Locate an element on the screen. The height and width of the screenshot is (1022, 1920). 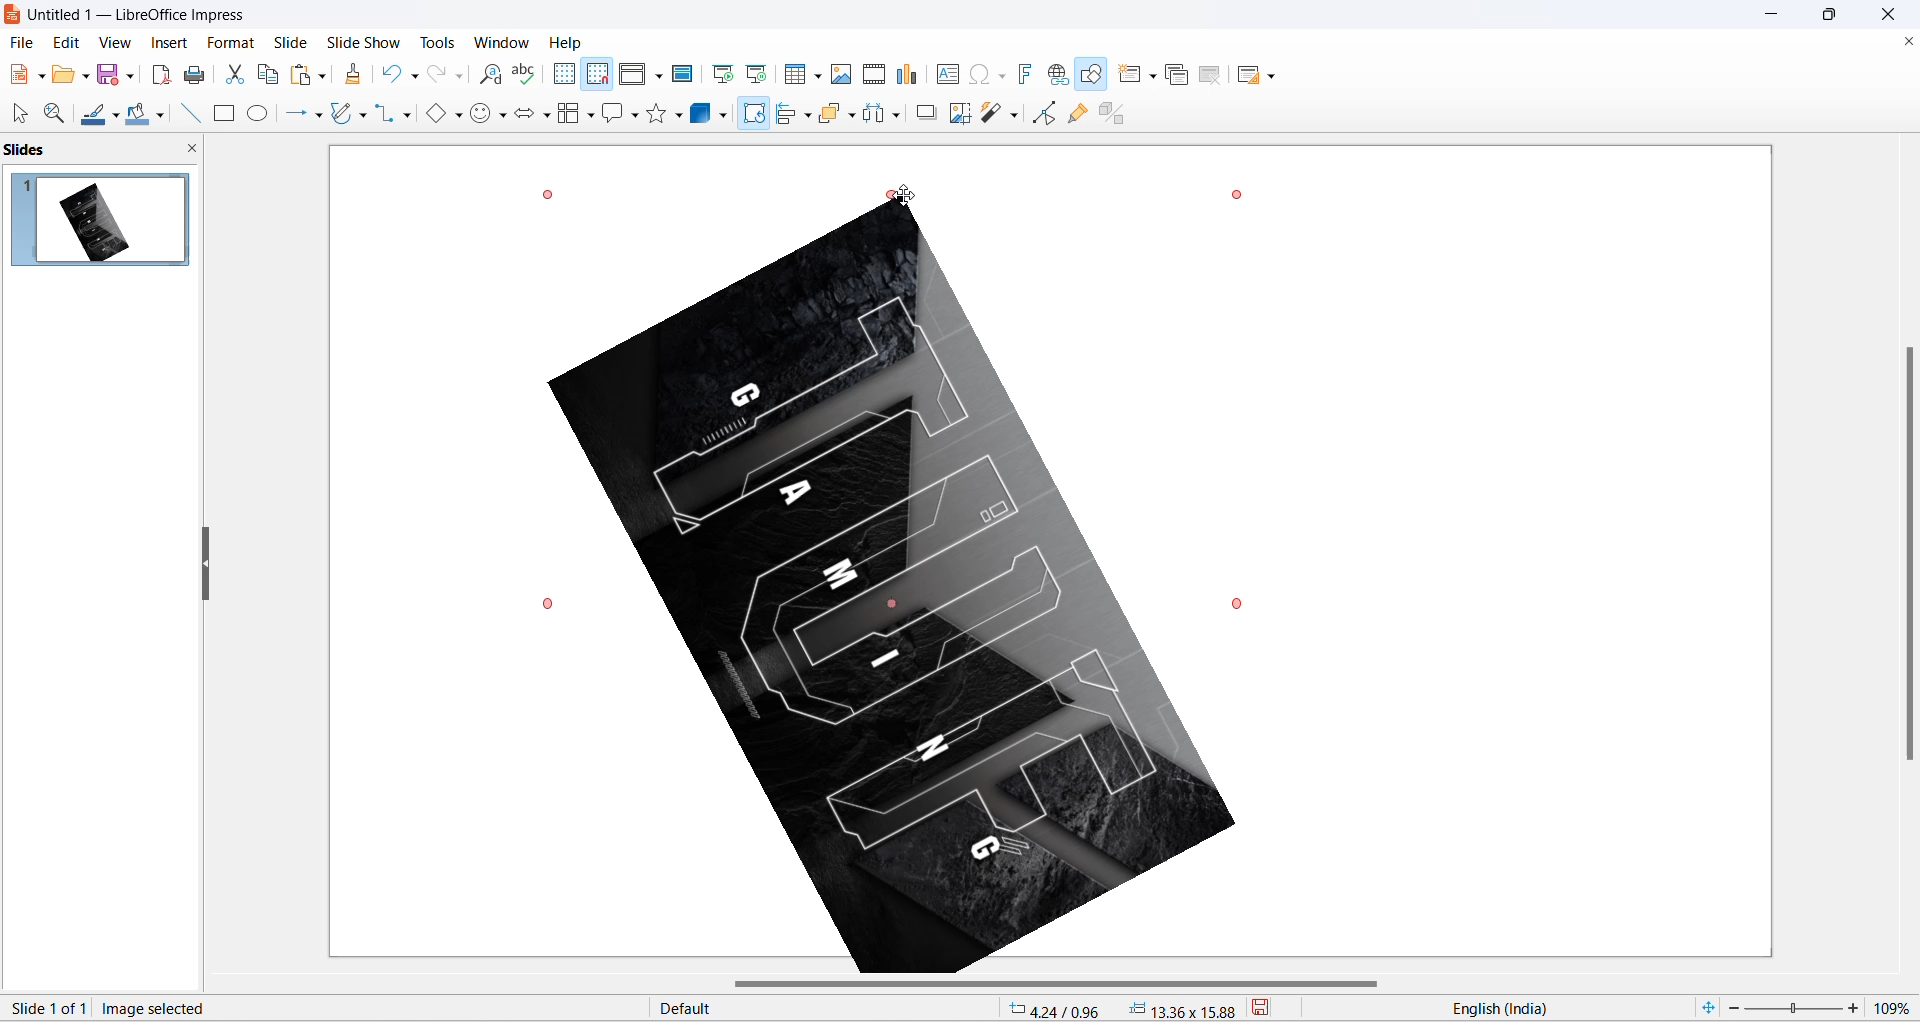
insert special characters is located at coordinates (976, 73).